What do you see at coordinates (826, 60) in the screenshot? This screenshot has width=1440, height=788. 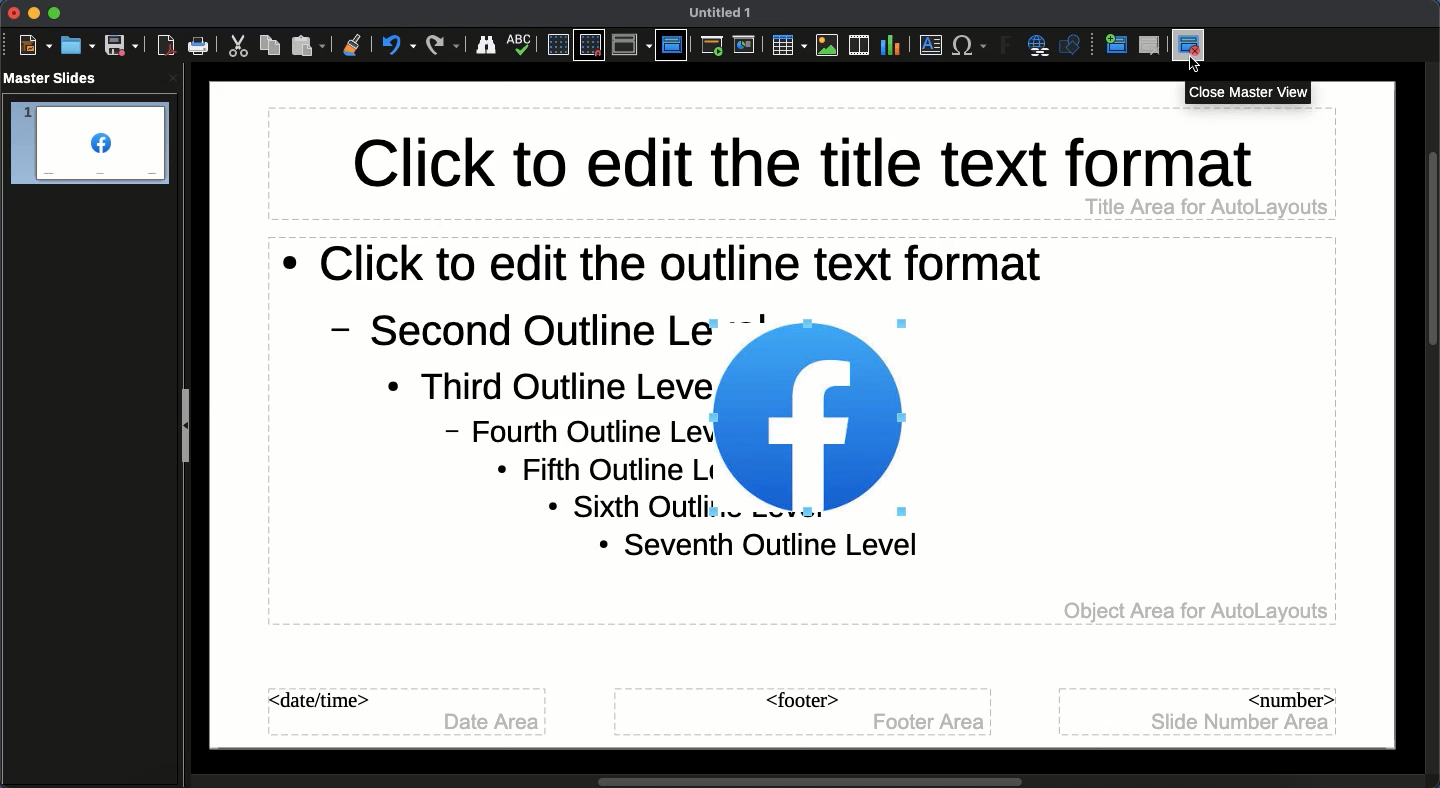 I see `cursor` at bounding box center [826, 60].